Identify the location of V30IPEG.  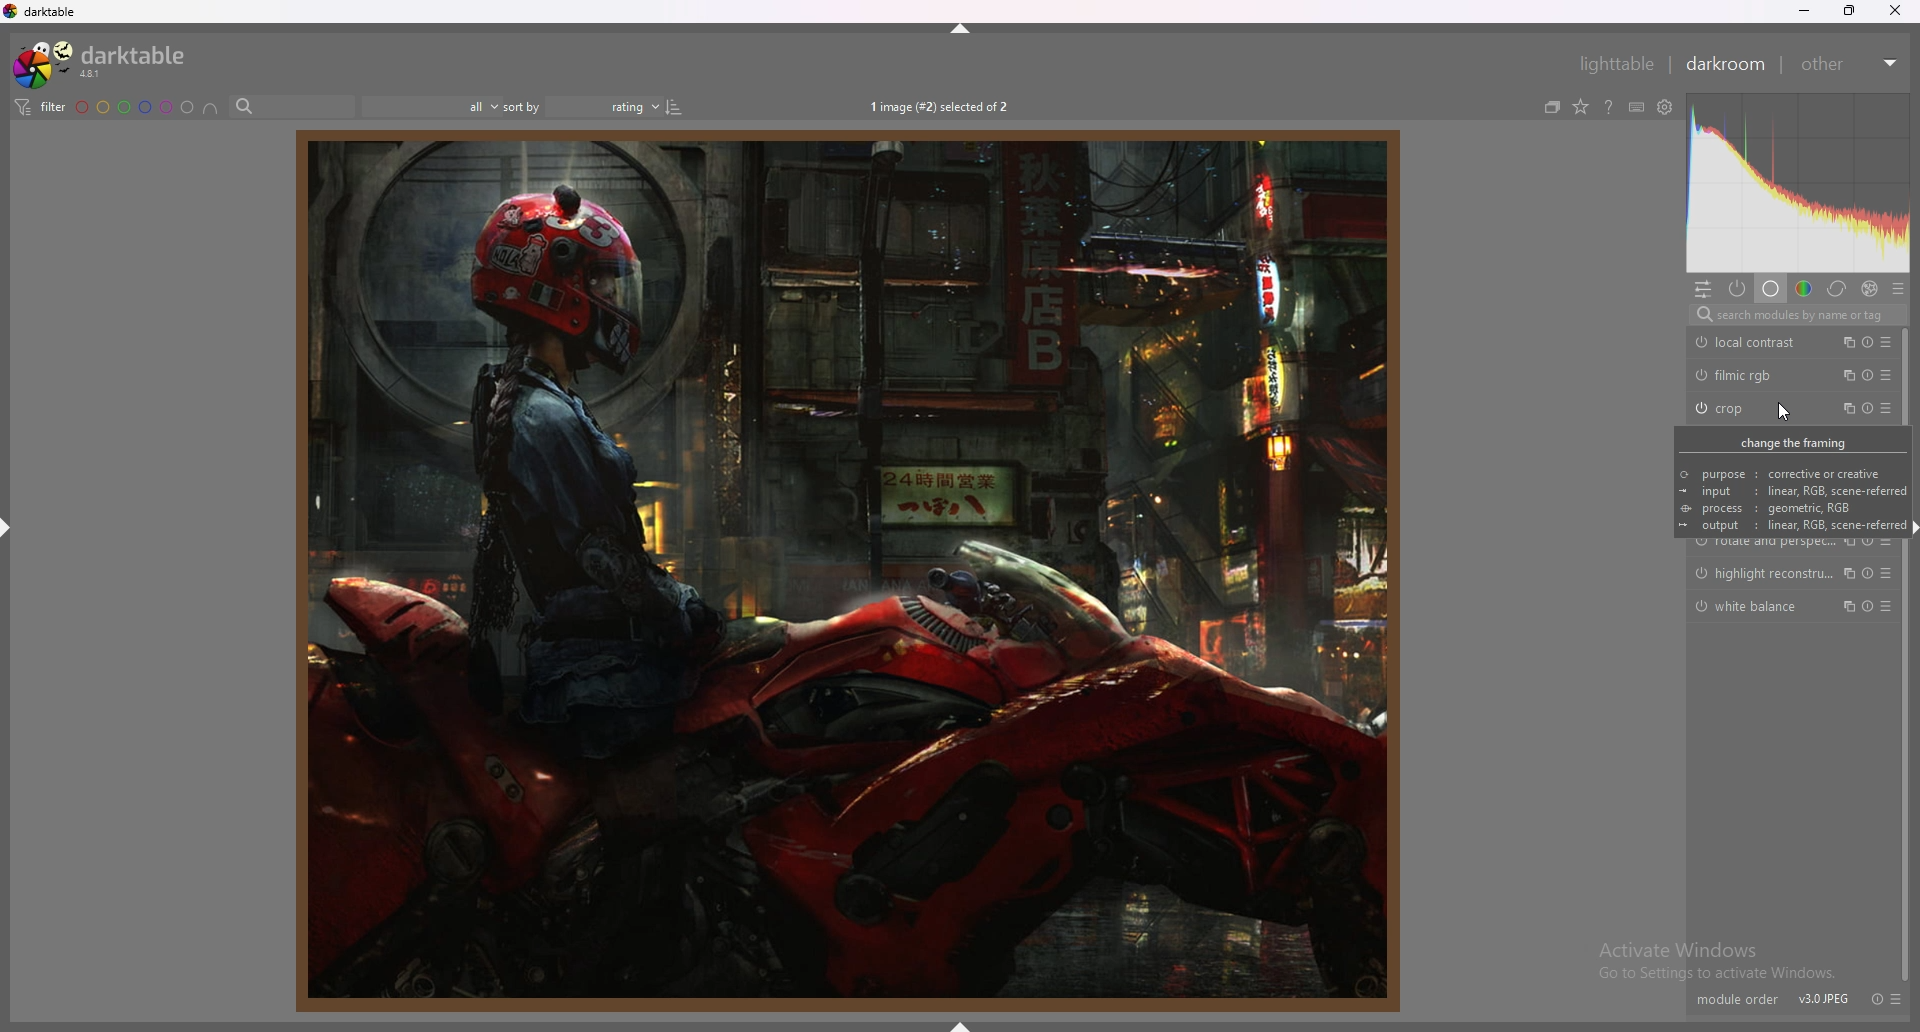
(1822, 990).